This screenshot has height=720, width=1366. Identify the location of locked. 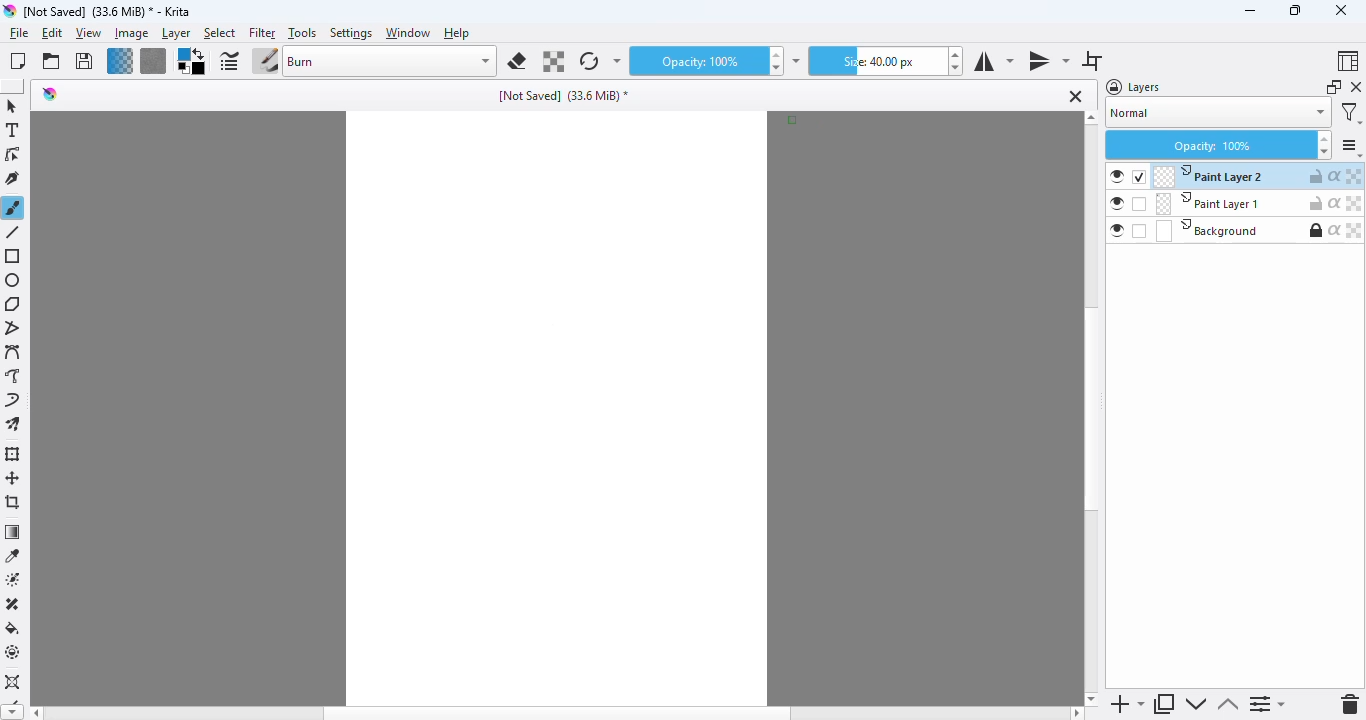
(1315, 230).